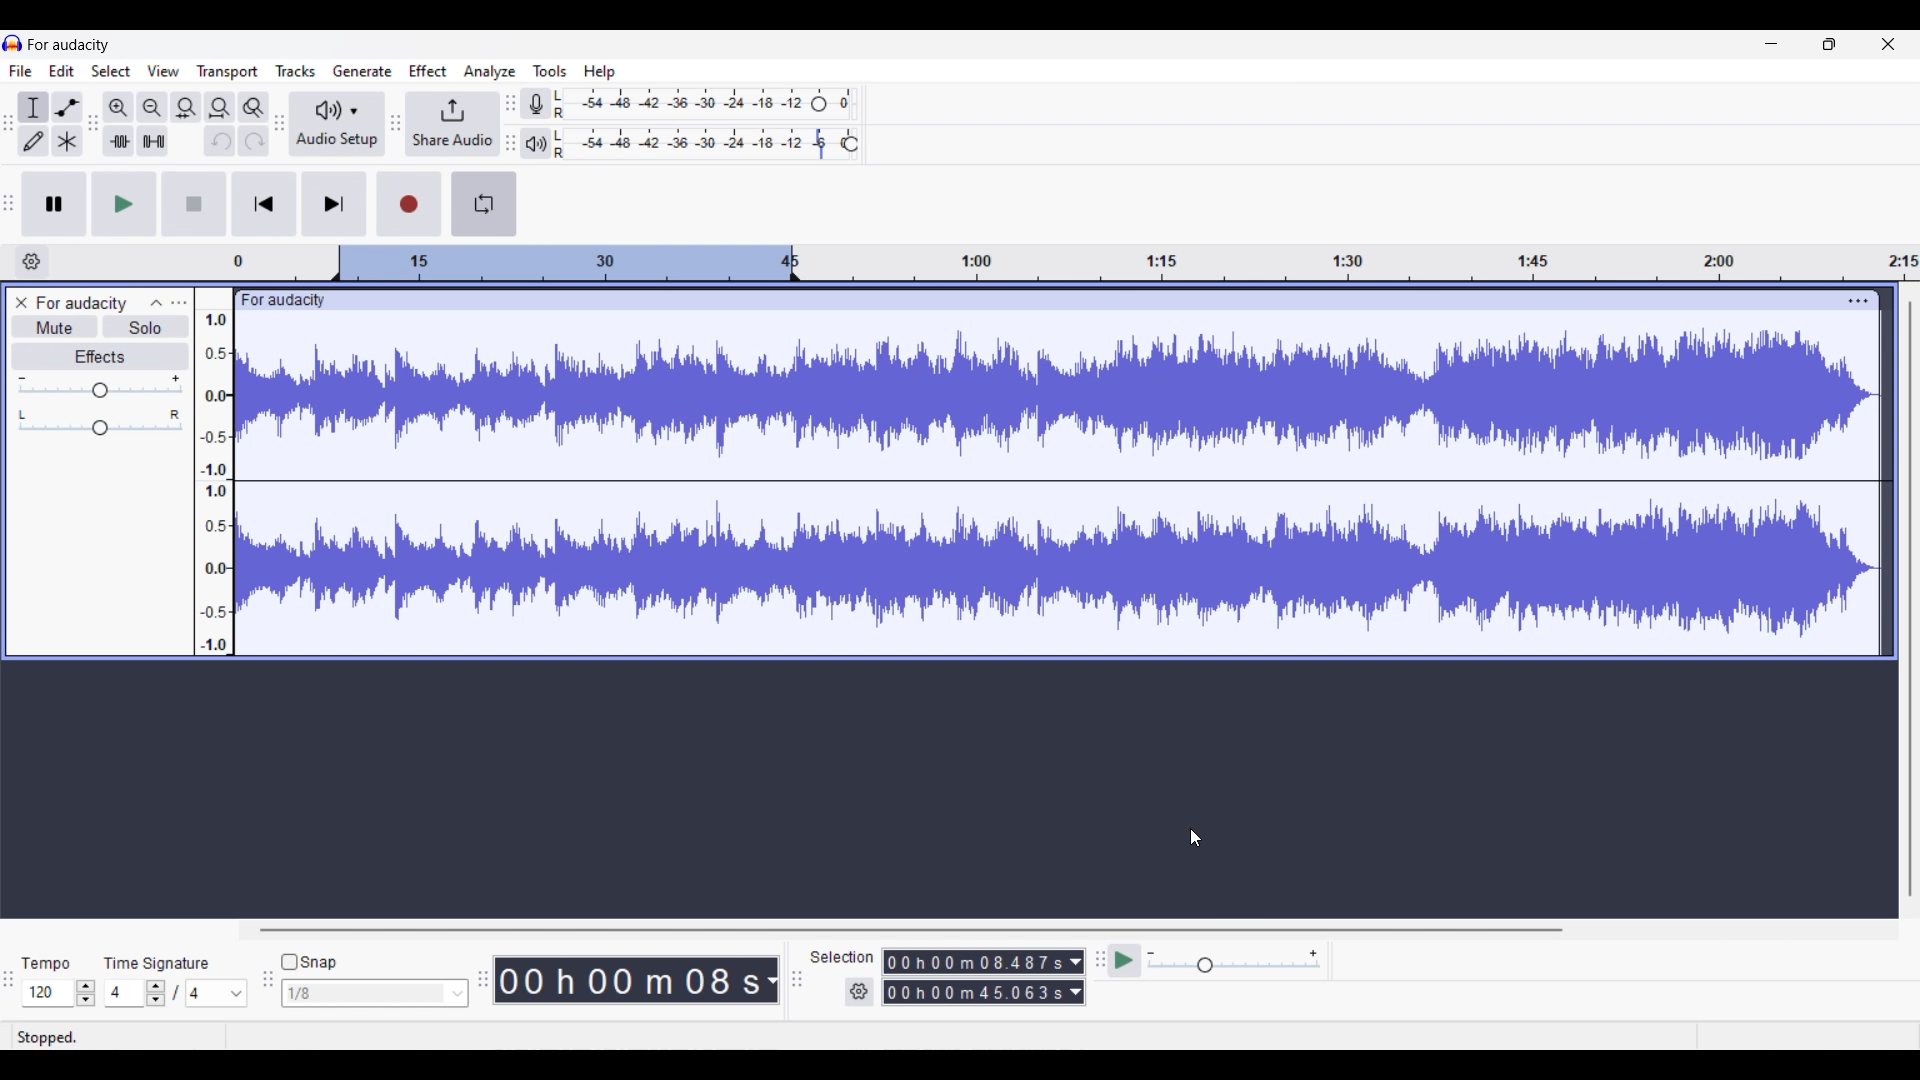  I want to click on Current status of track, so click(47, 1037).